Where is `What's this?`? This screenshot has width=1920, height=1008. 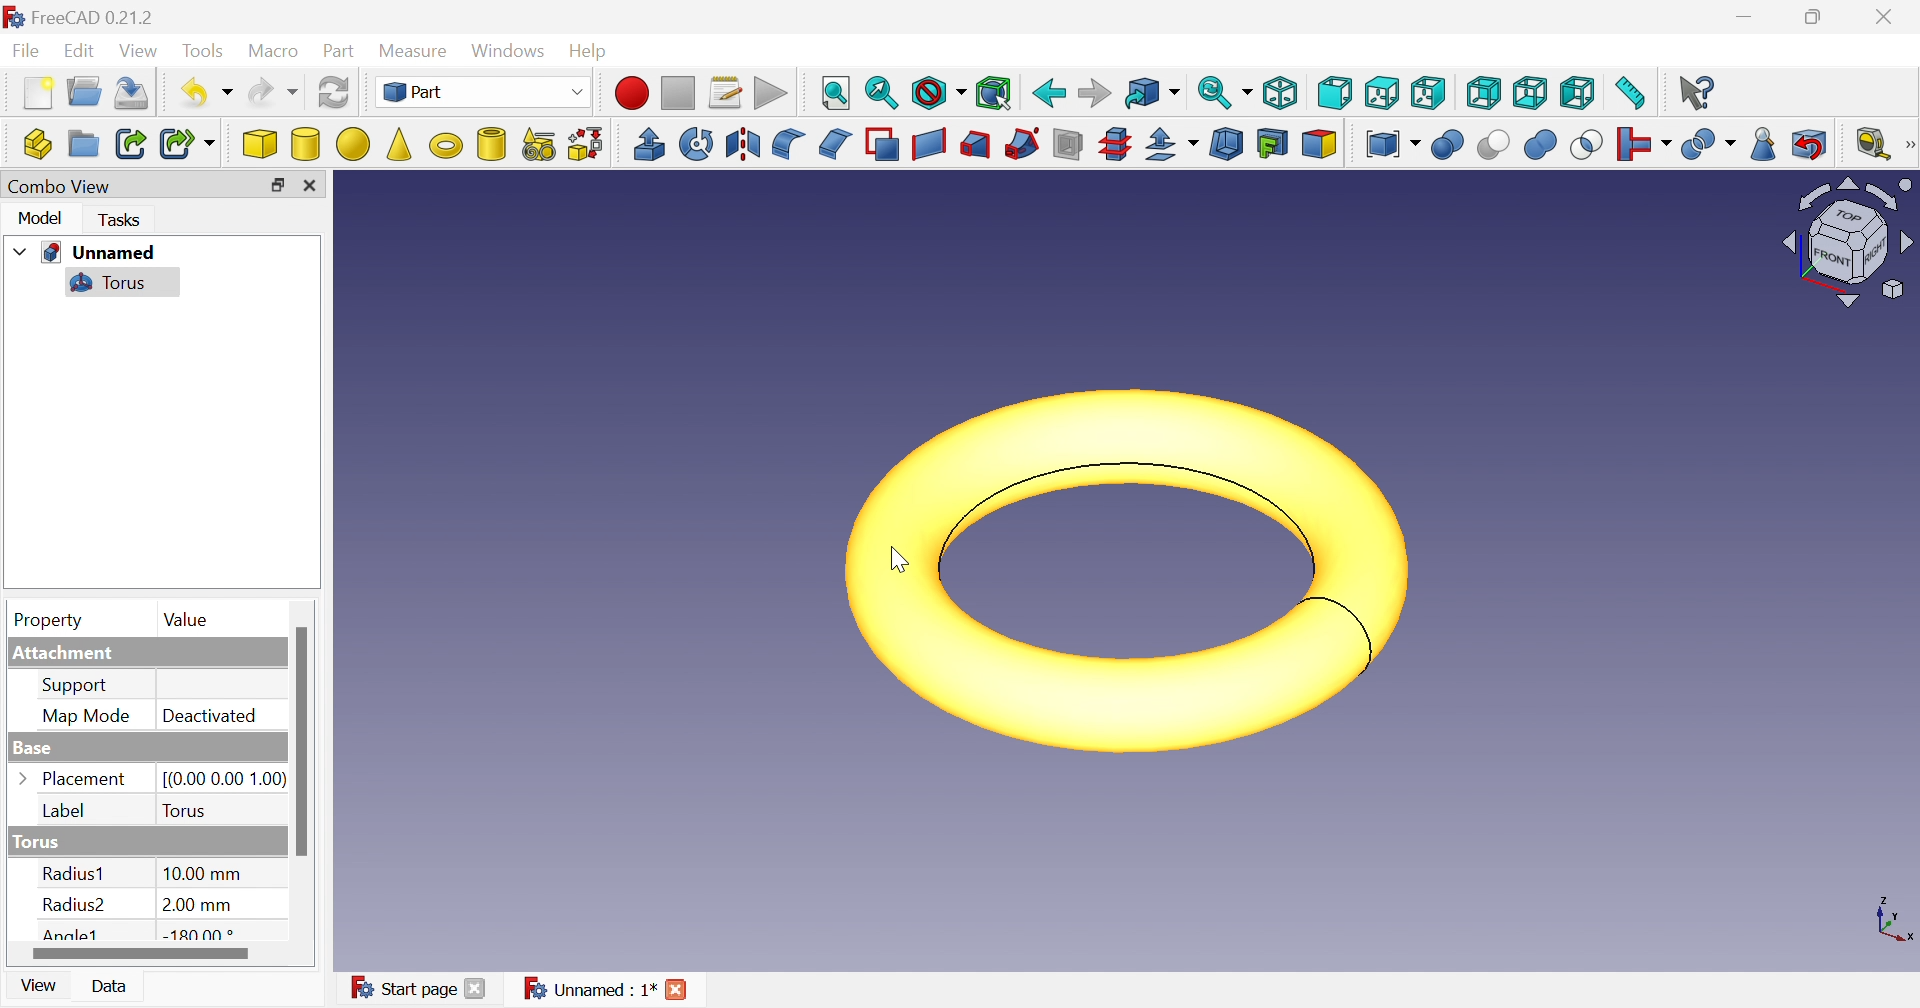
What's this? is located at coordinates (1697, 92).